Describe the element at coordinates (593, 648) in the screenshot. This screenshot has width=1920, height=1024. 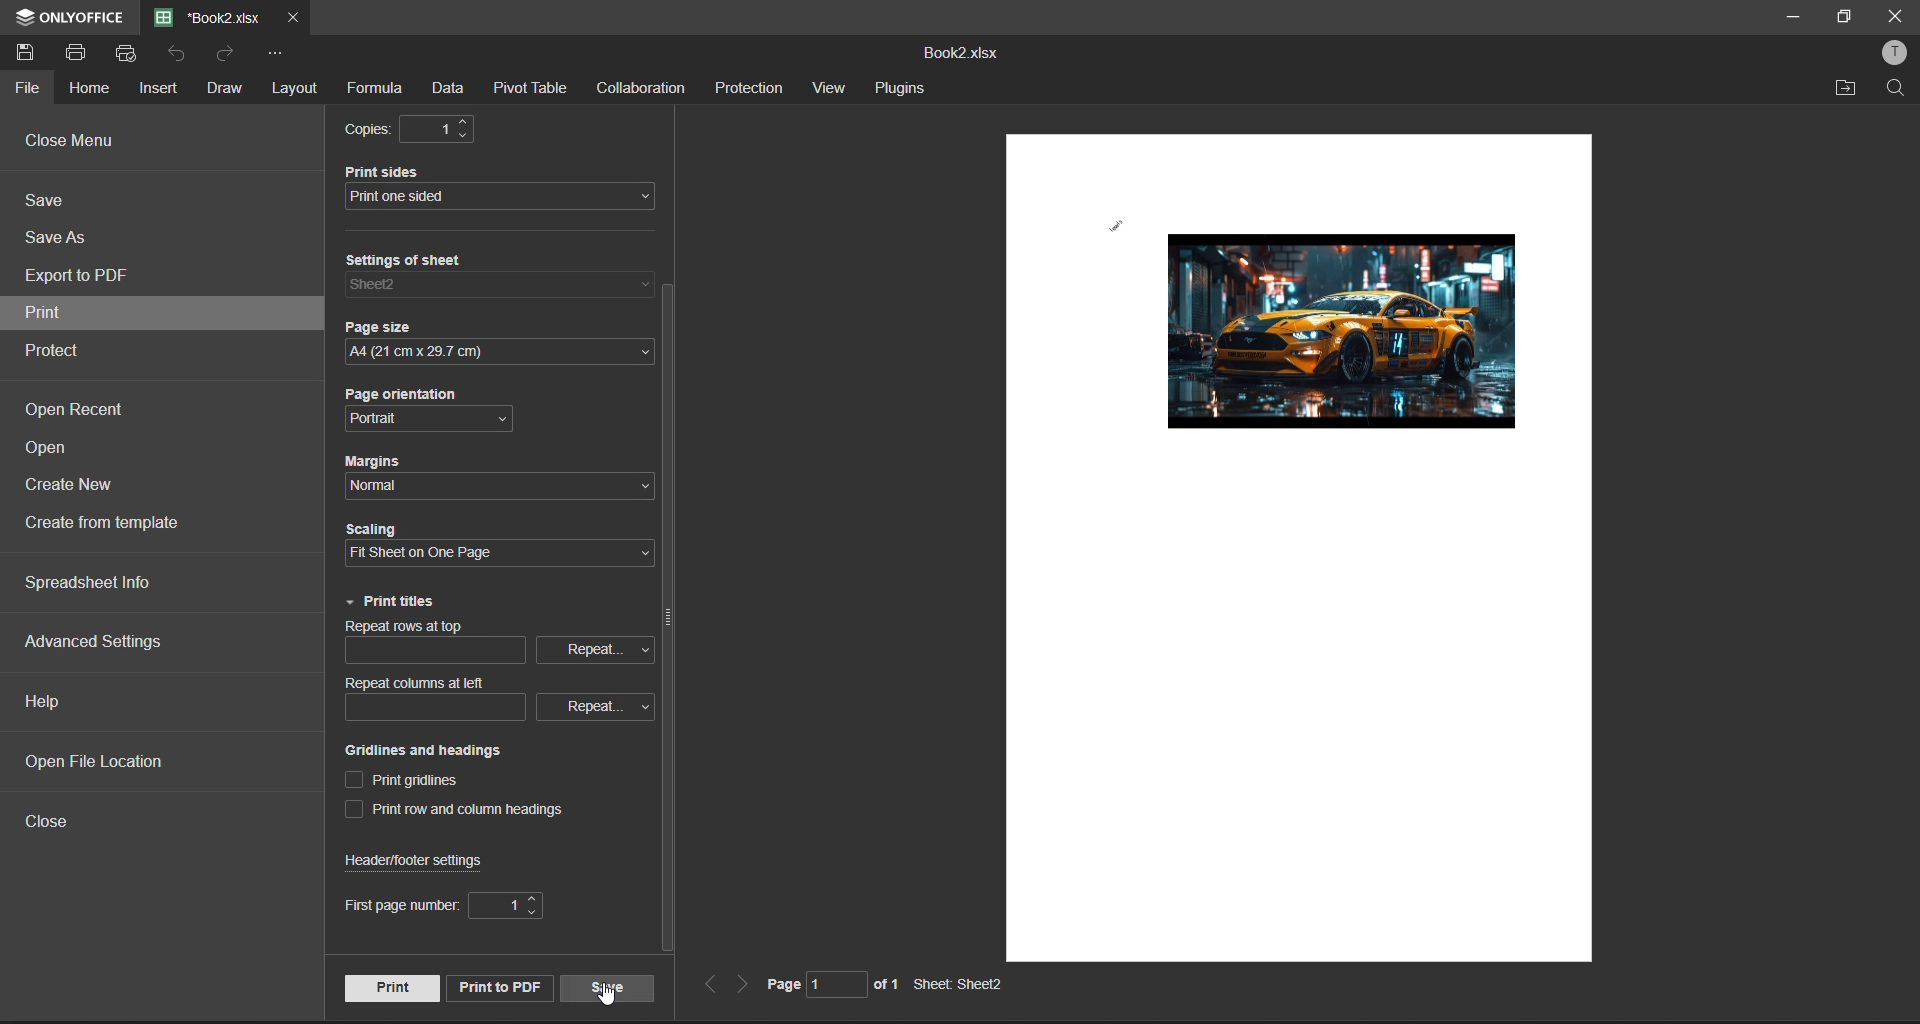
I see `repeat` at that location.